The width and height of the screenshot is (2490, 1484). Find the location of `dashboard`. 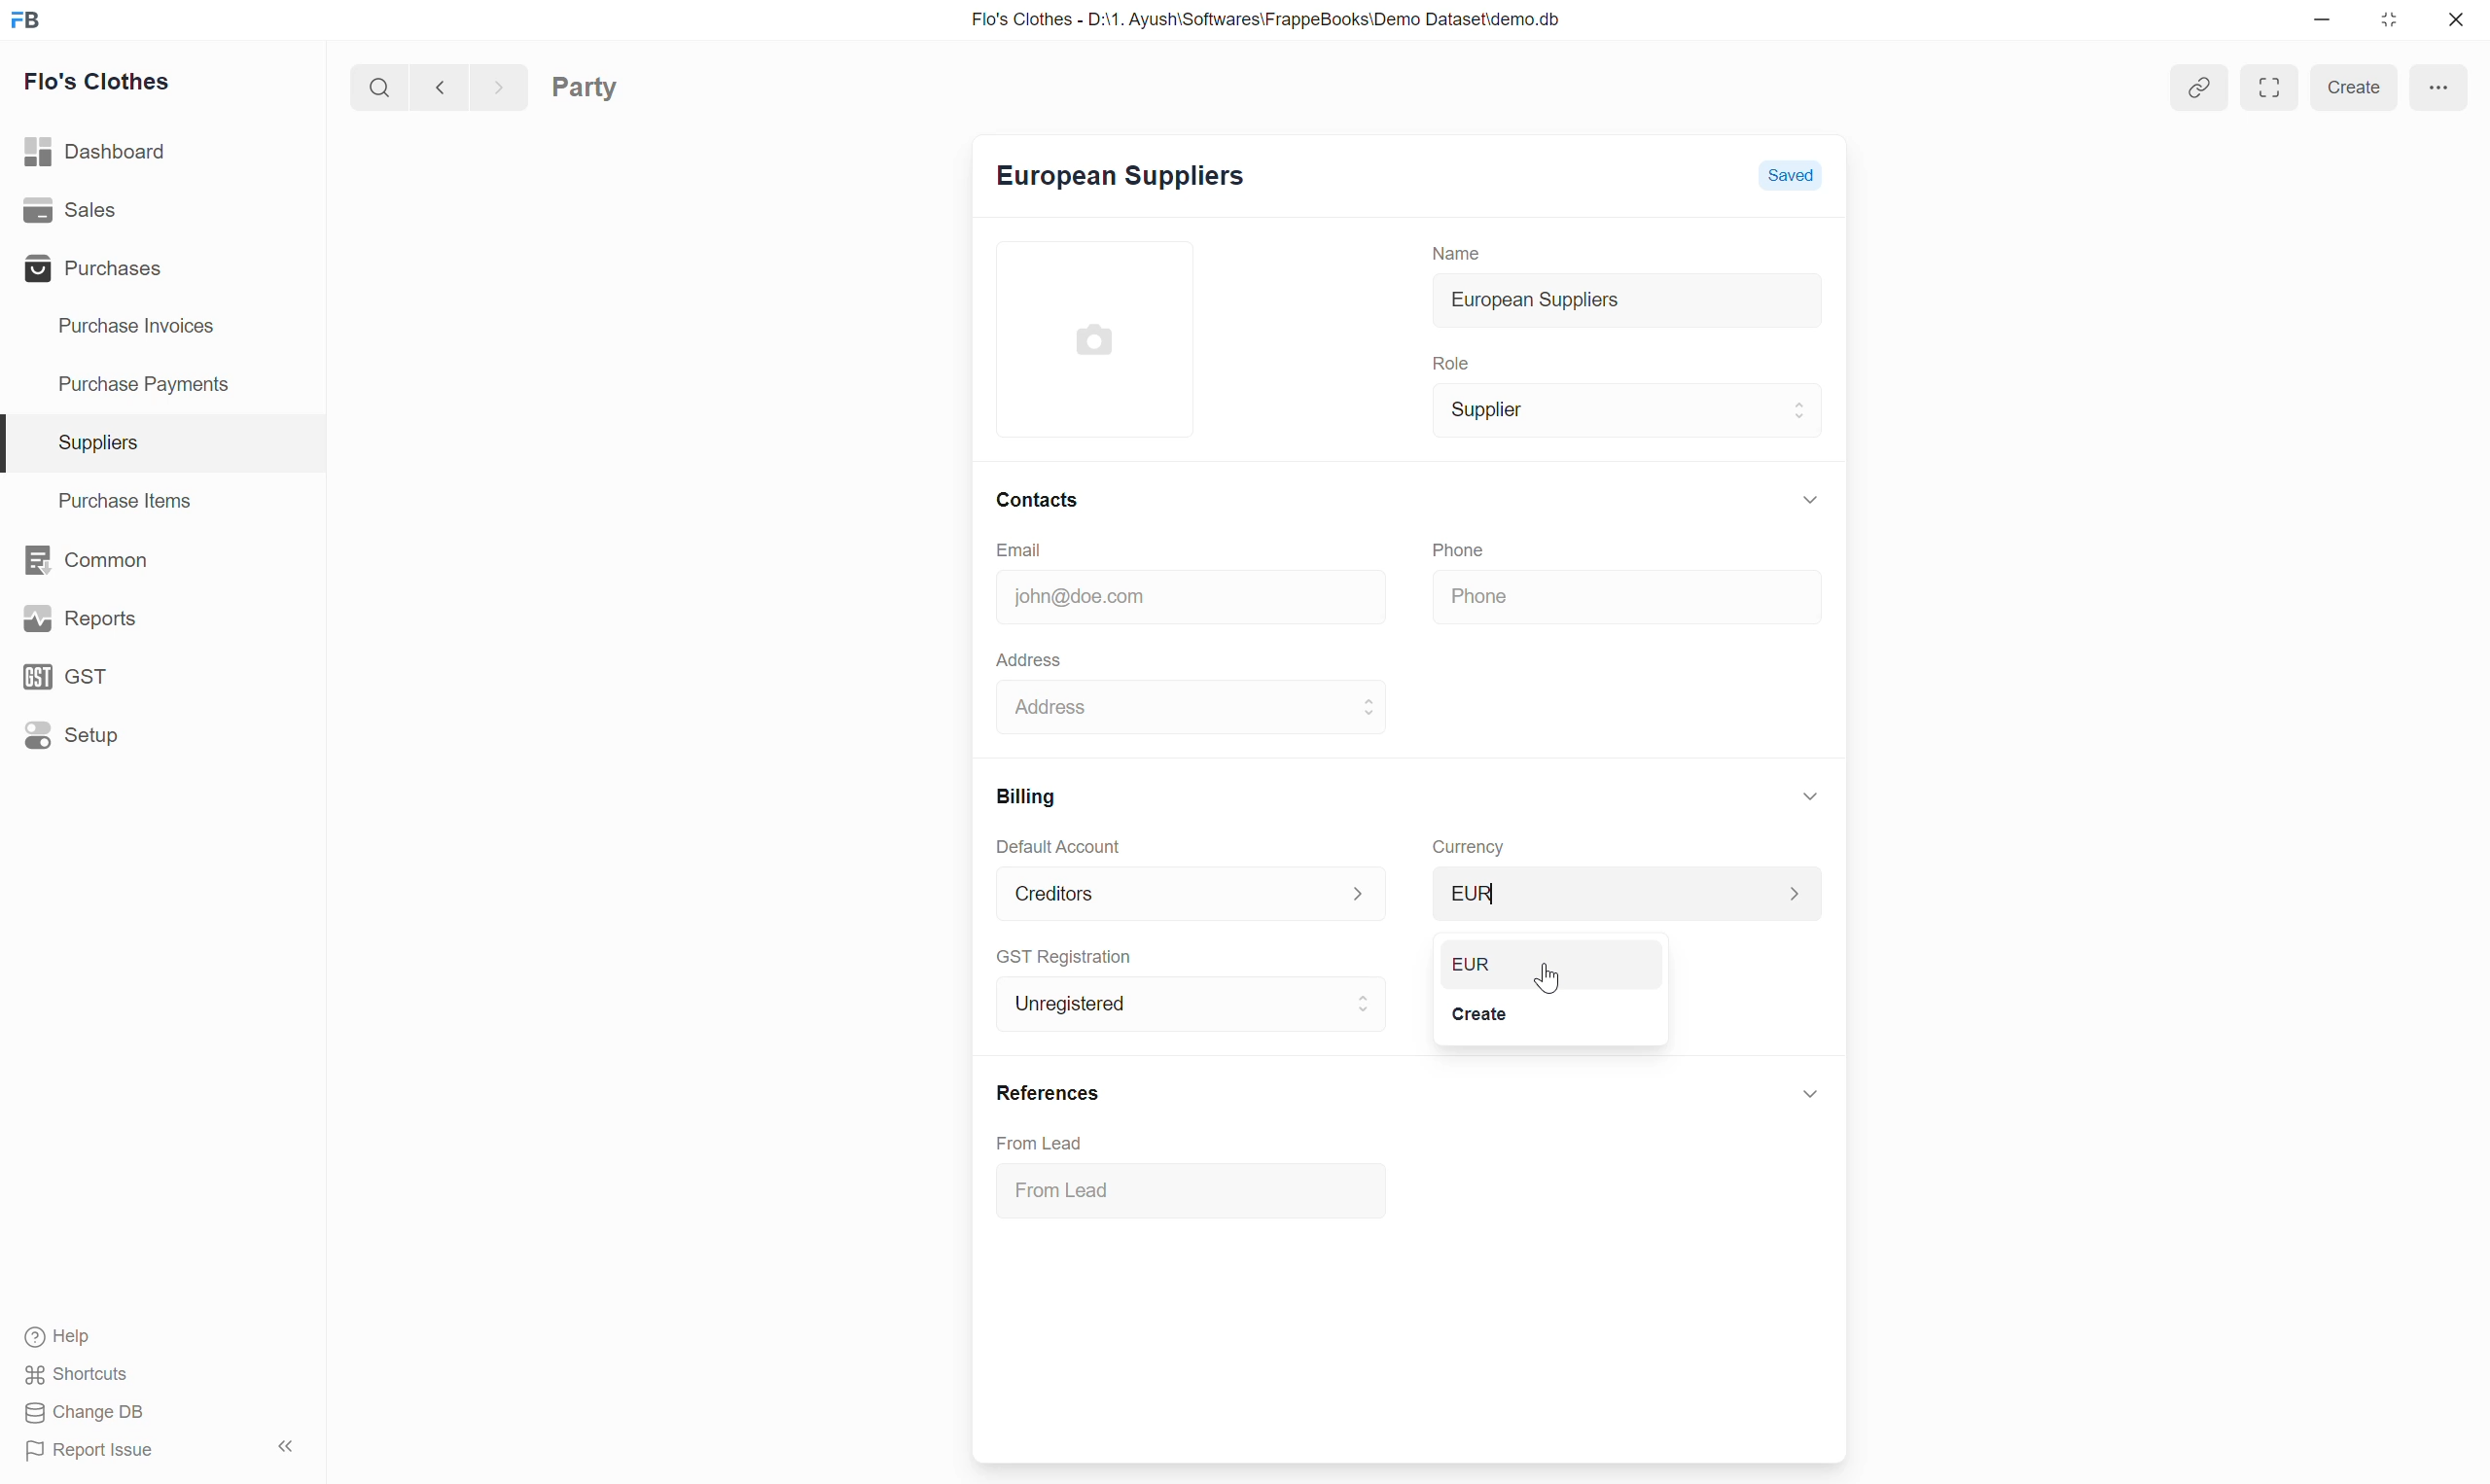

dashboard is located at coordinates (98, 153).